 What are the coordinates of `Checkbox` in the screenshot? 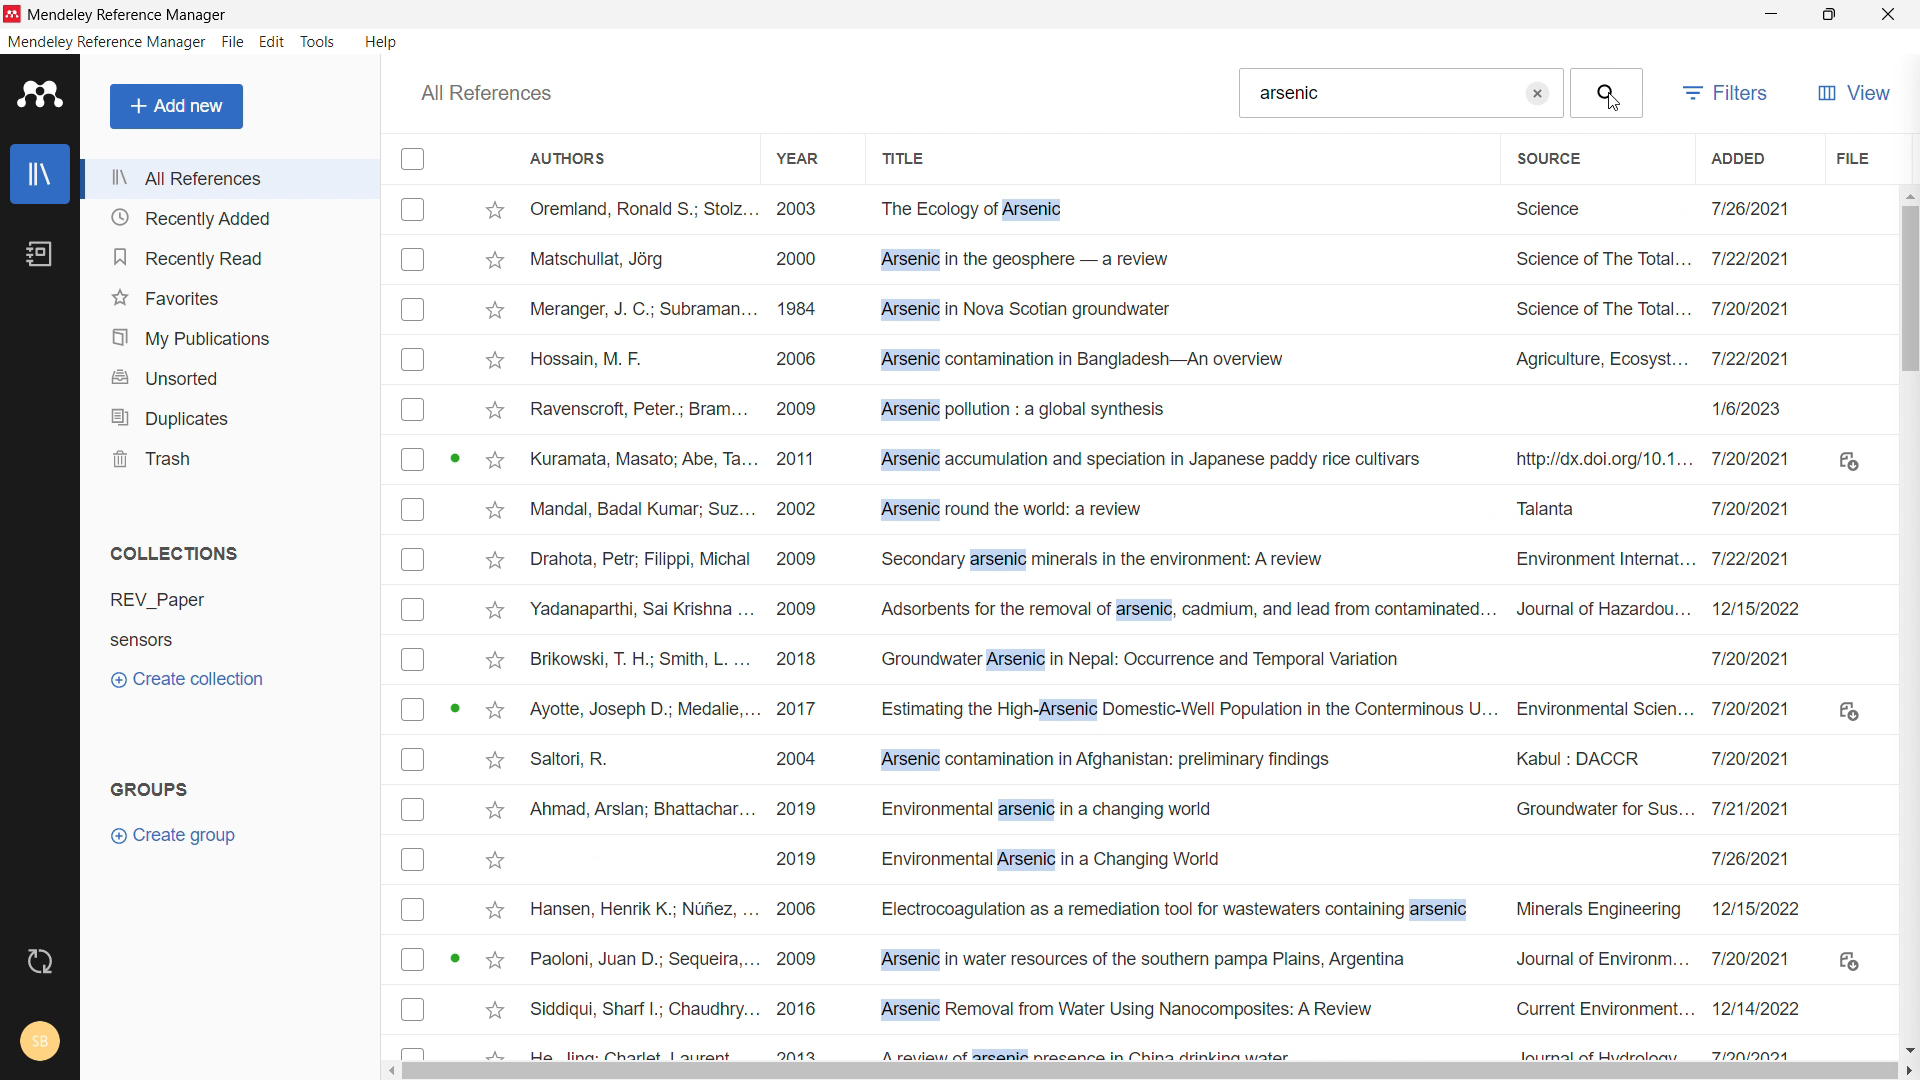 It's located at (416, 812).